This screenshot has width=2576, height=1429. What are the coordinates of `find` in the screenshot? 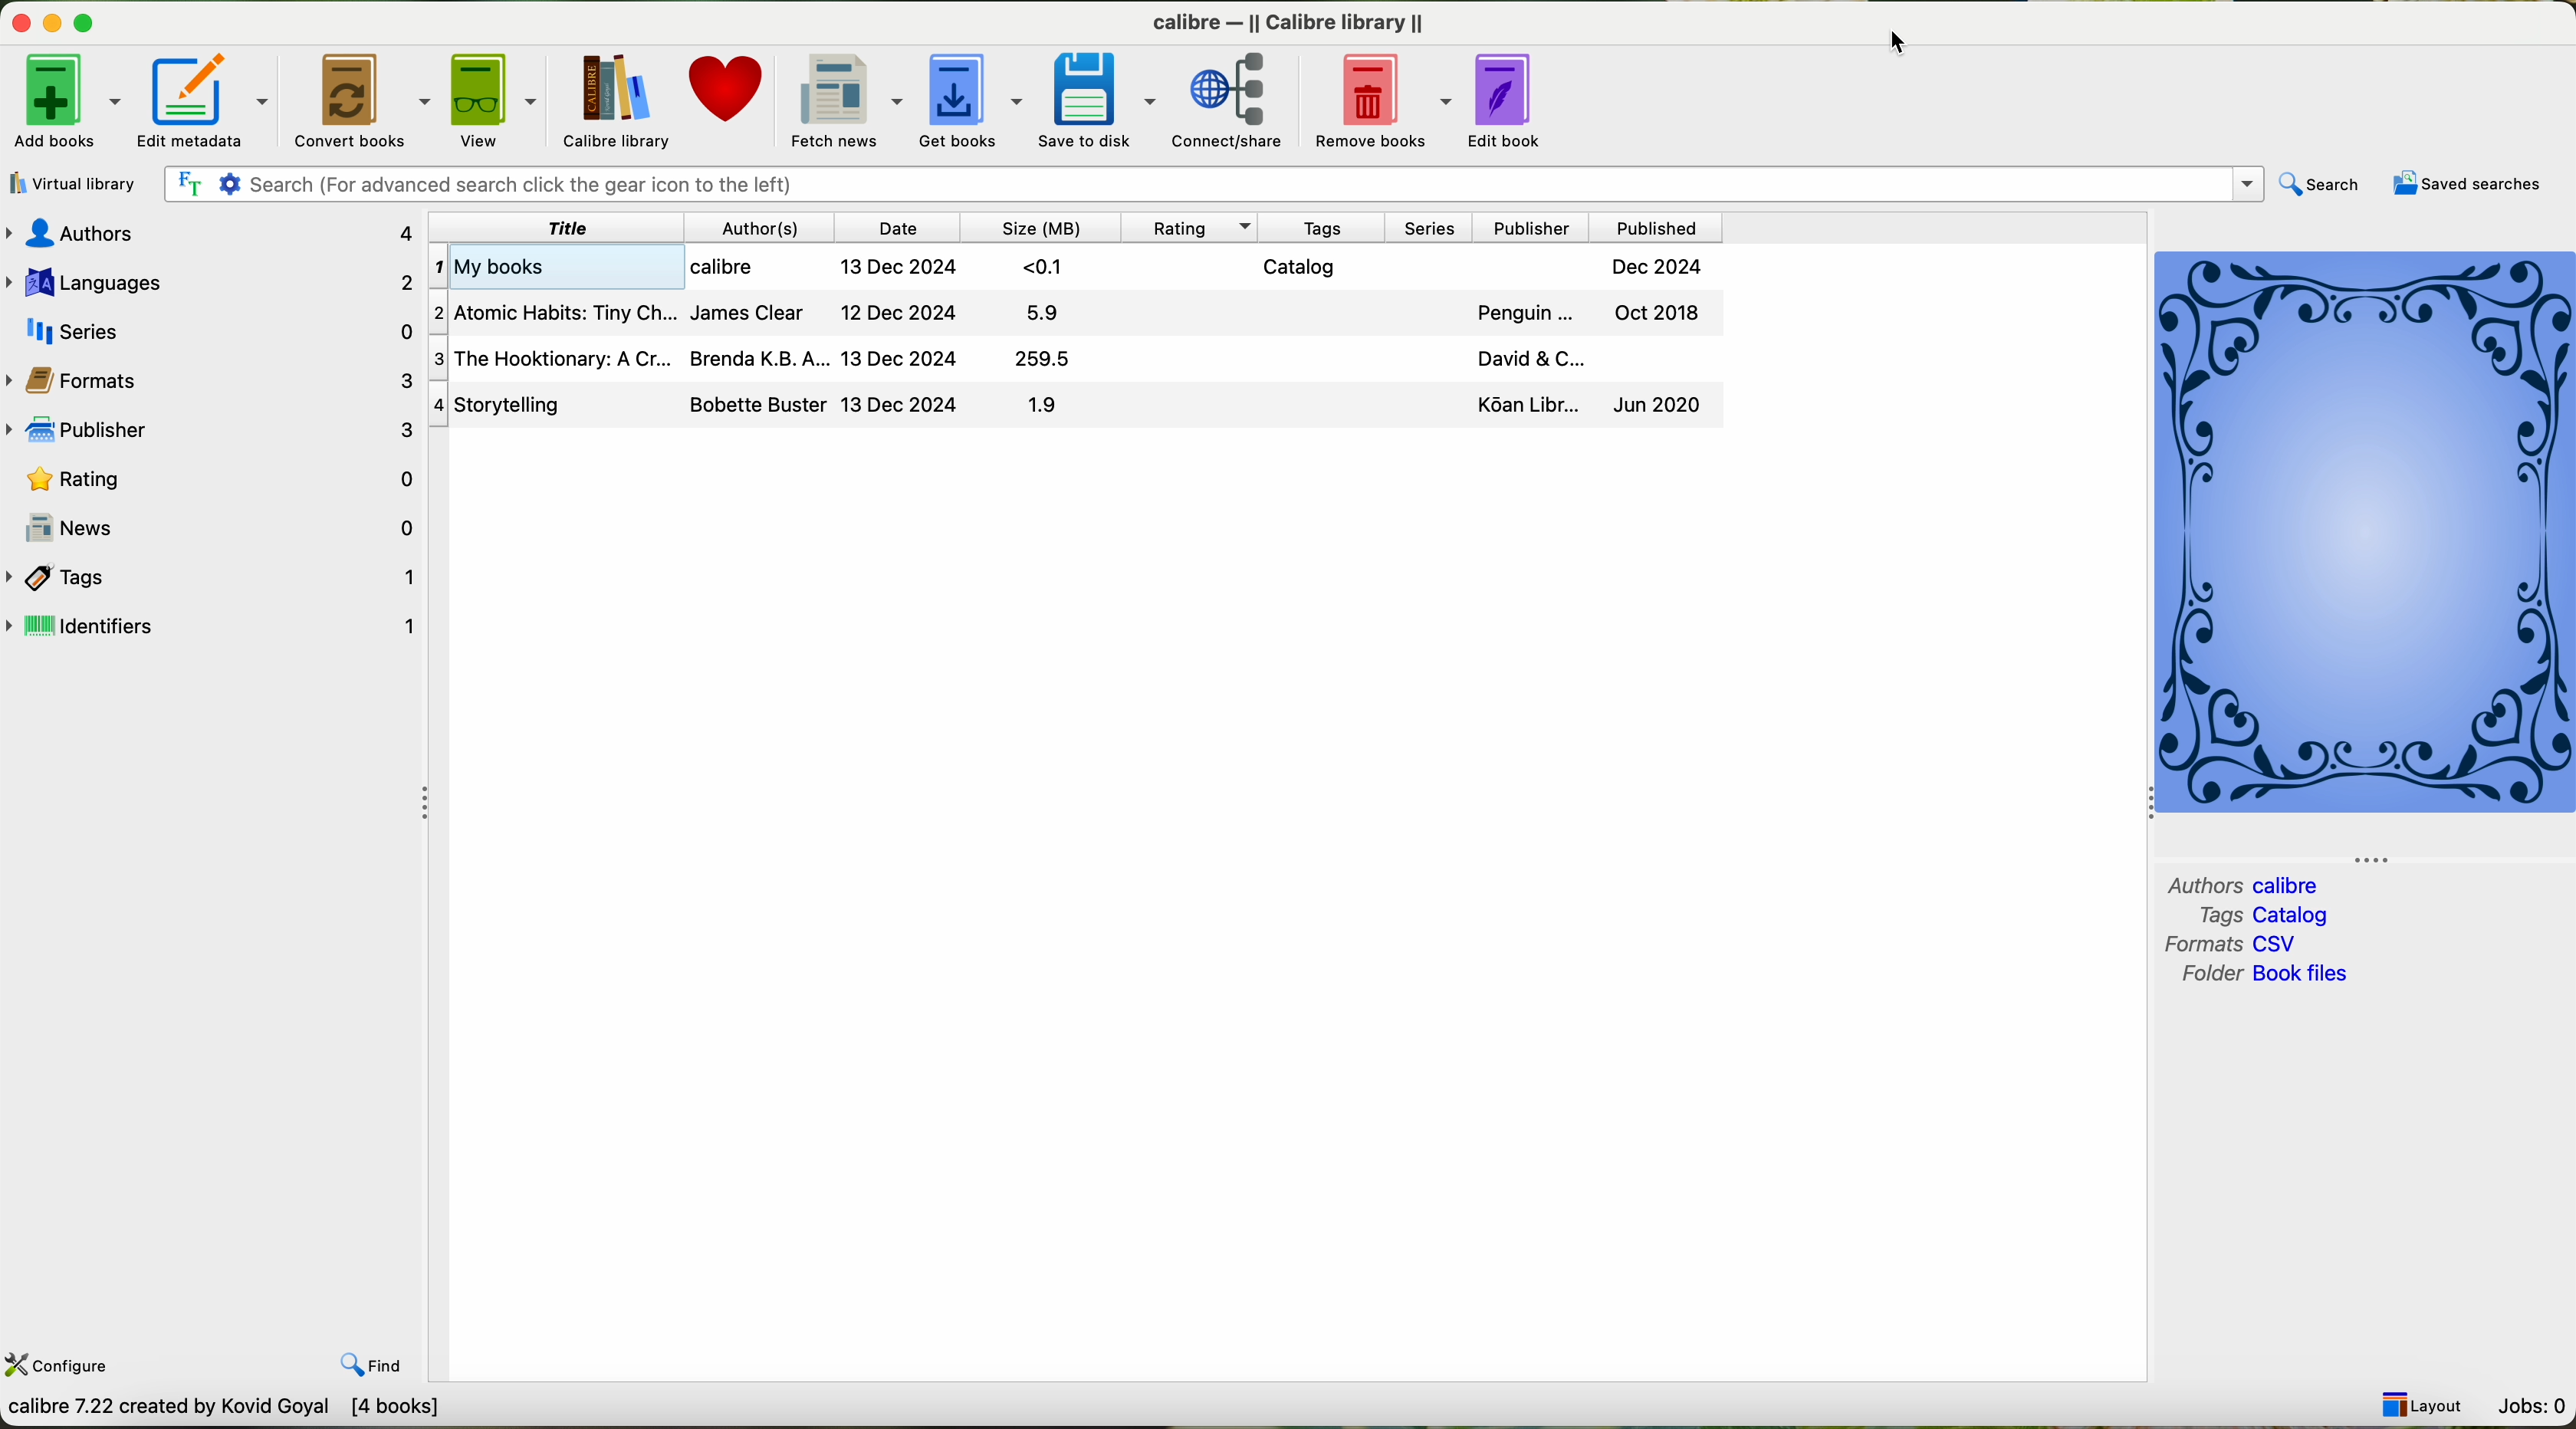 It's located at (373, 1361).